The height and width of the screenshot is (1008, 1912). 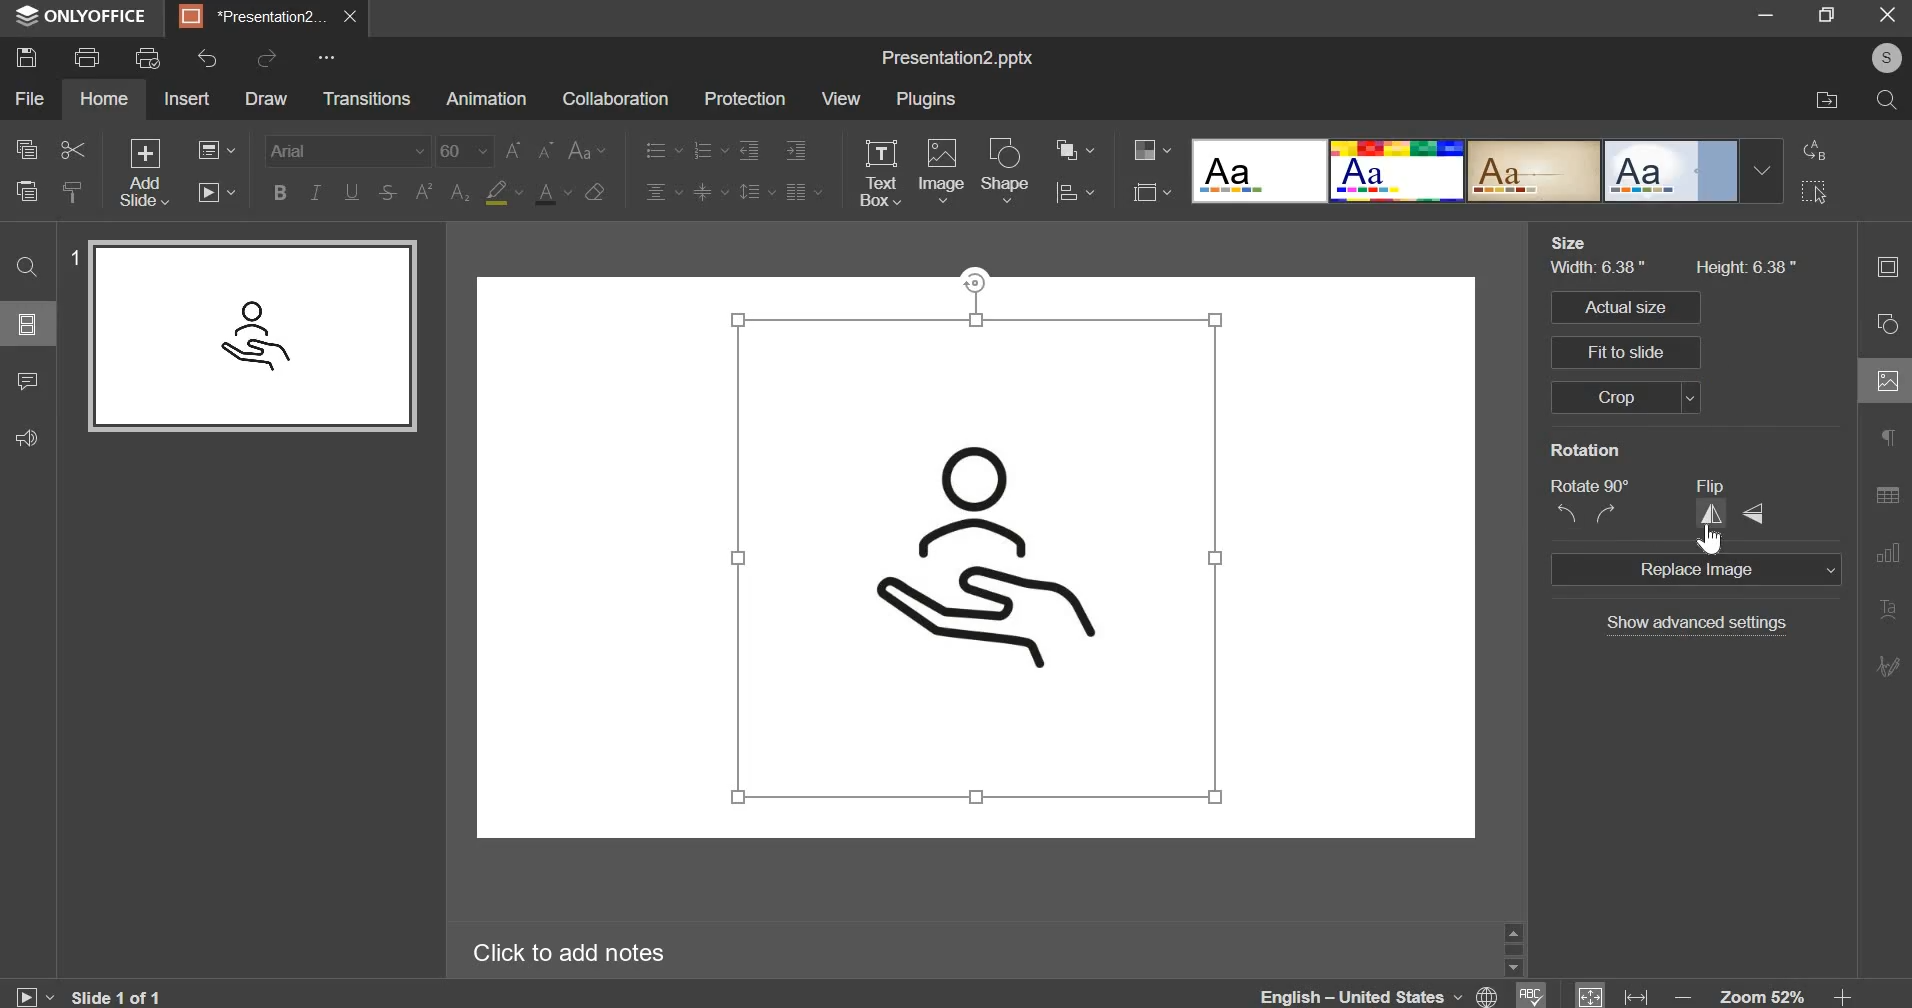 I want to click on slide, so click(x=974, y=557).